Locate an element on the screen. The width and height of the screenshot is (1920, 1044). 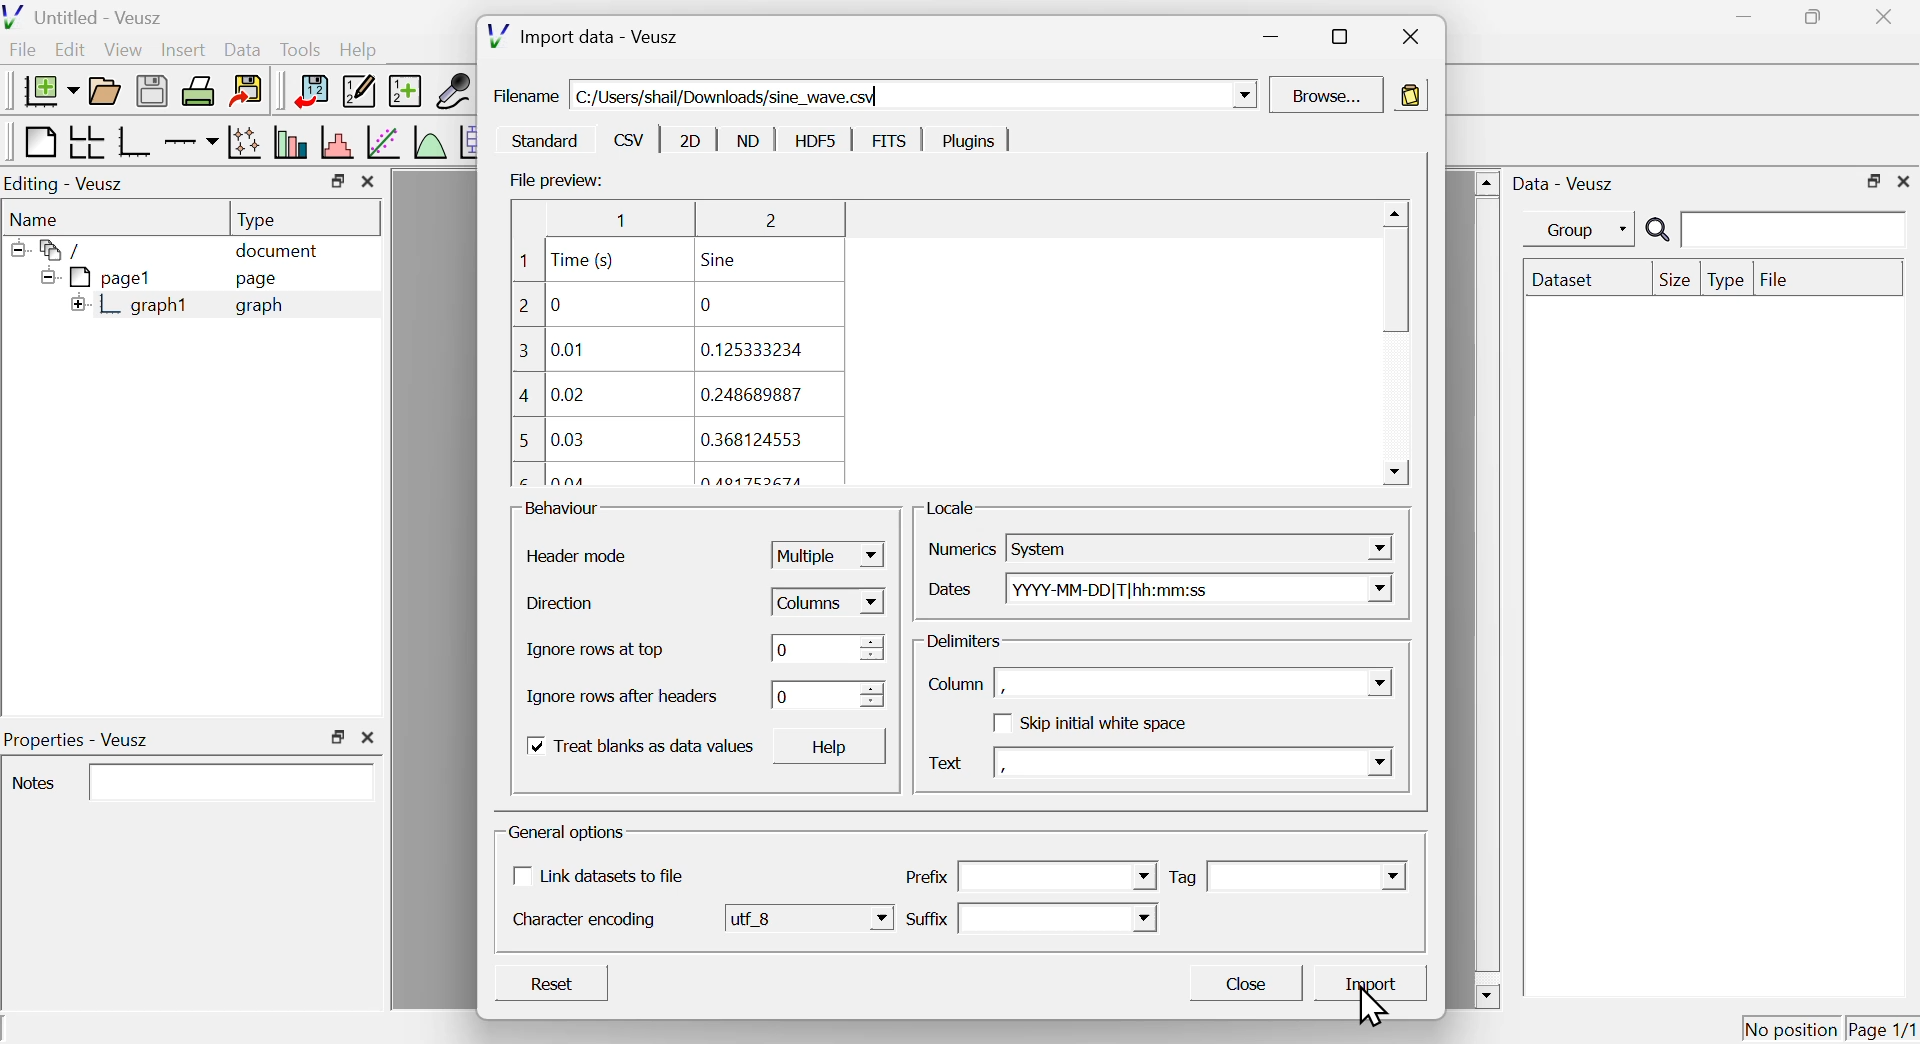
0 is located at coordinates (827, 696).